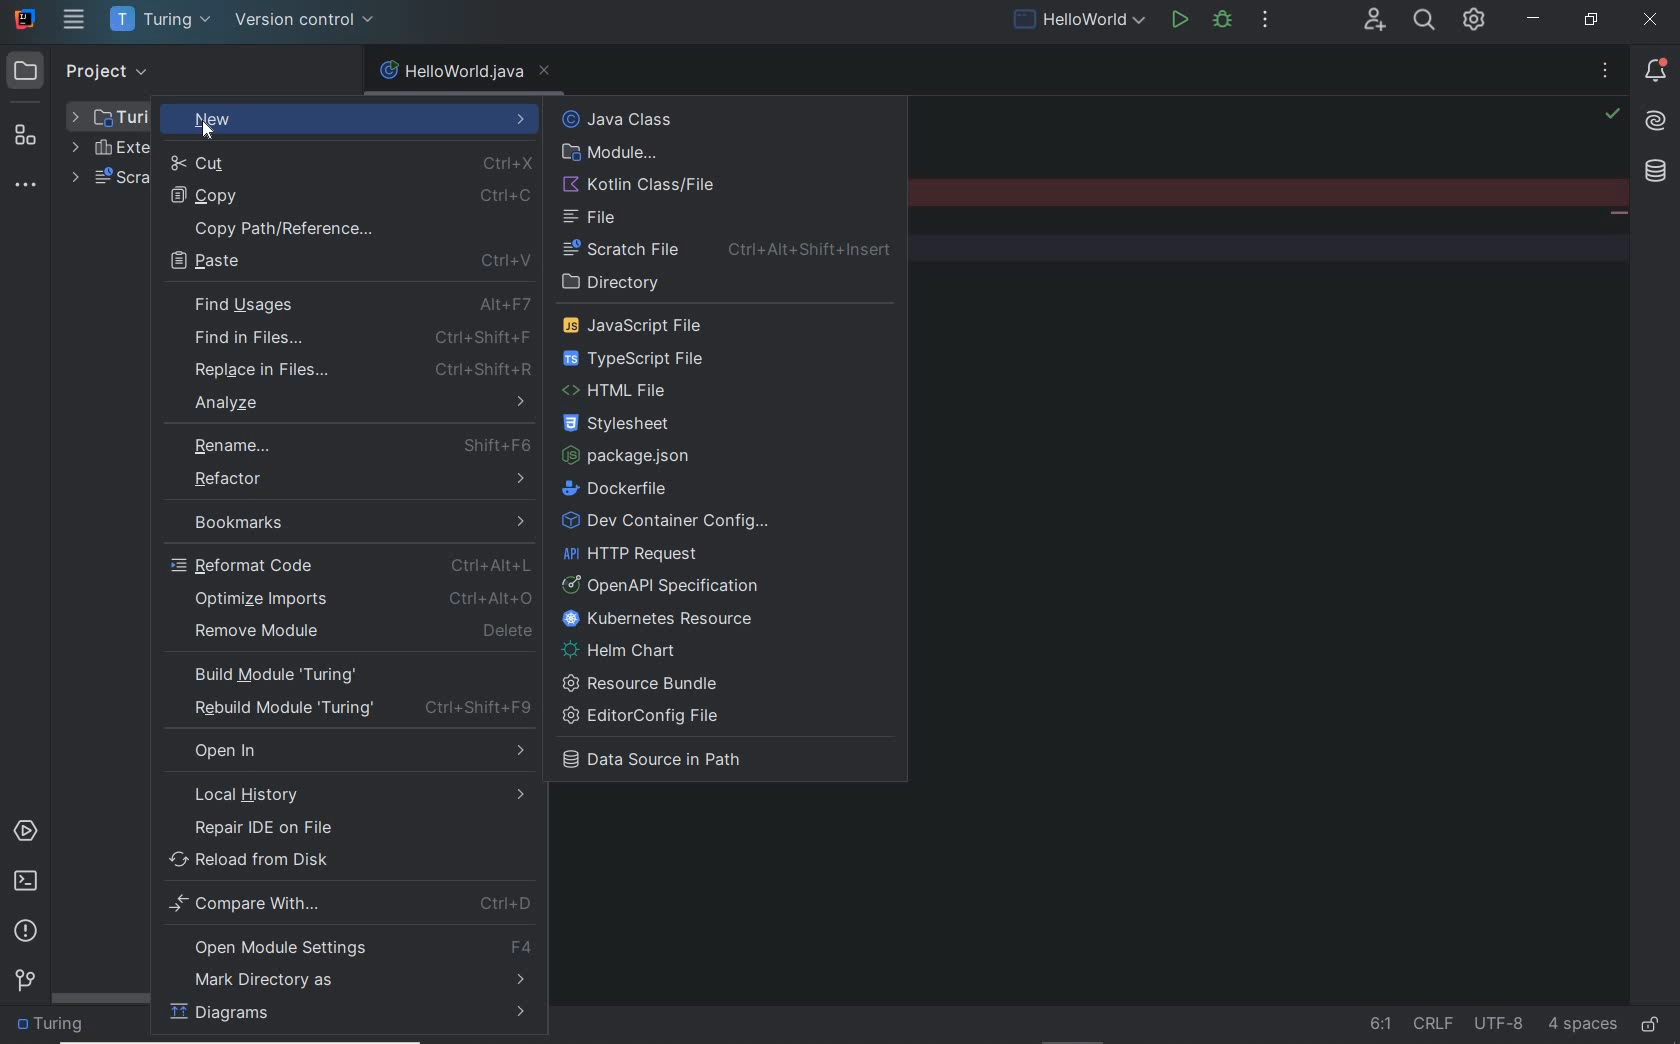 The width and height of the screenshot is (1680, 1044). What do you see at coordinates (348, 1016) in the screenshot?
I see `diagrams` at bounding box center [348, 1016].